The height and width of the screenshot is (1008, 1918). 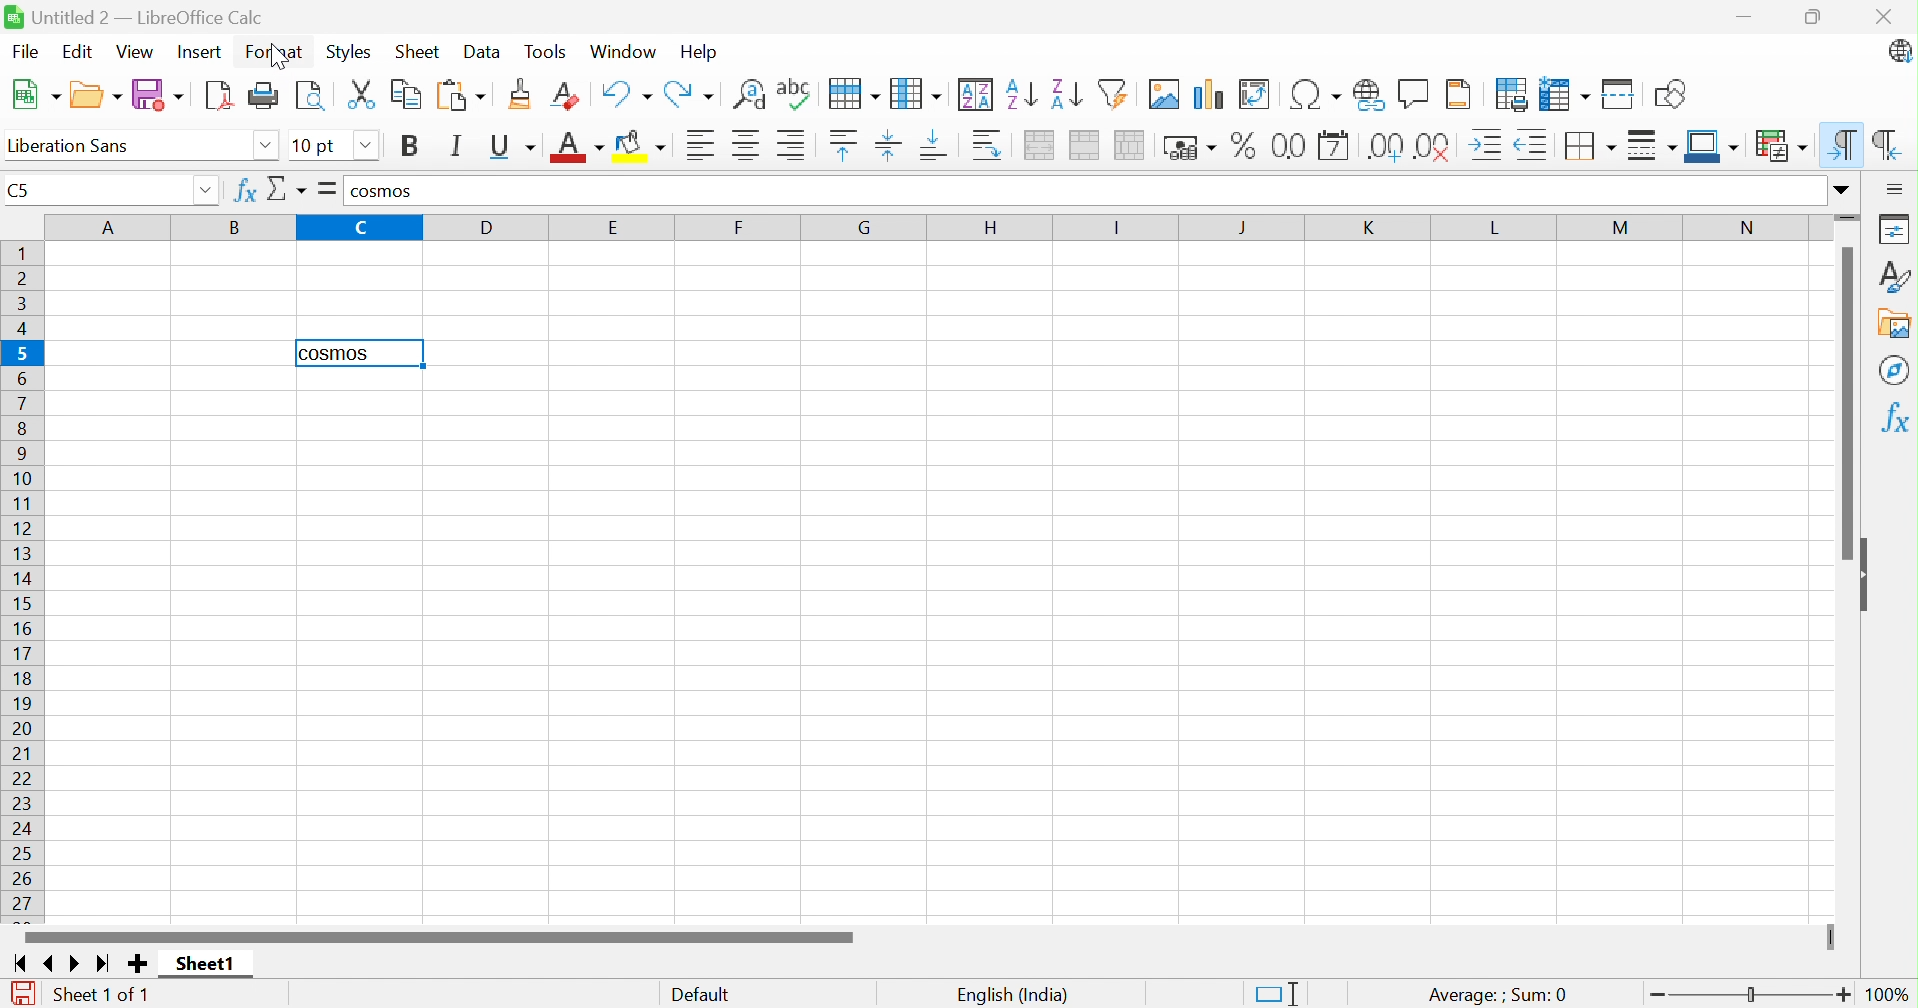 What do you see at coordinates (1894, 371) in the screenshot?
I see `Navigator` at bounding box center [1894, 371].